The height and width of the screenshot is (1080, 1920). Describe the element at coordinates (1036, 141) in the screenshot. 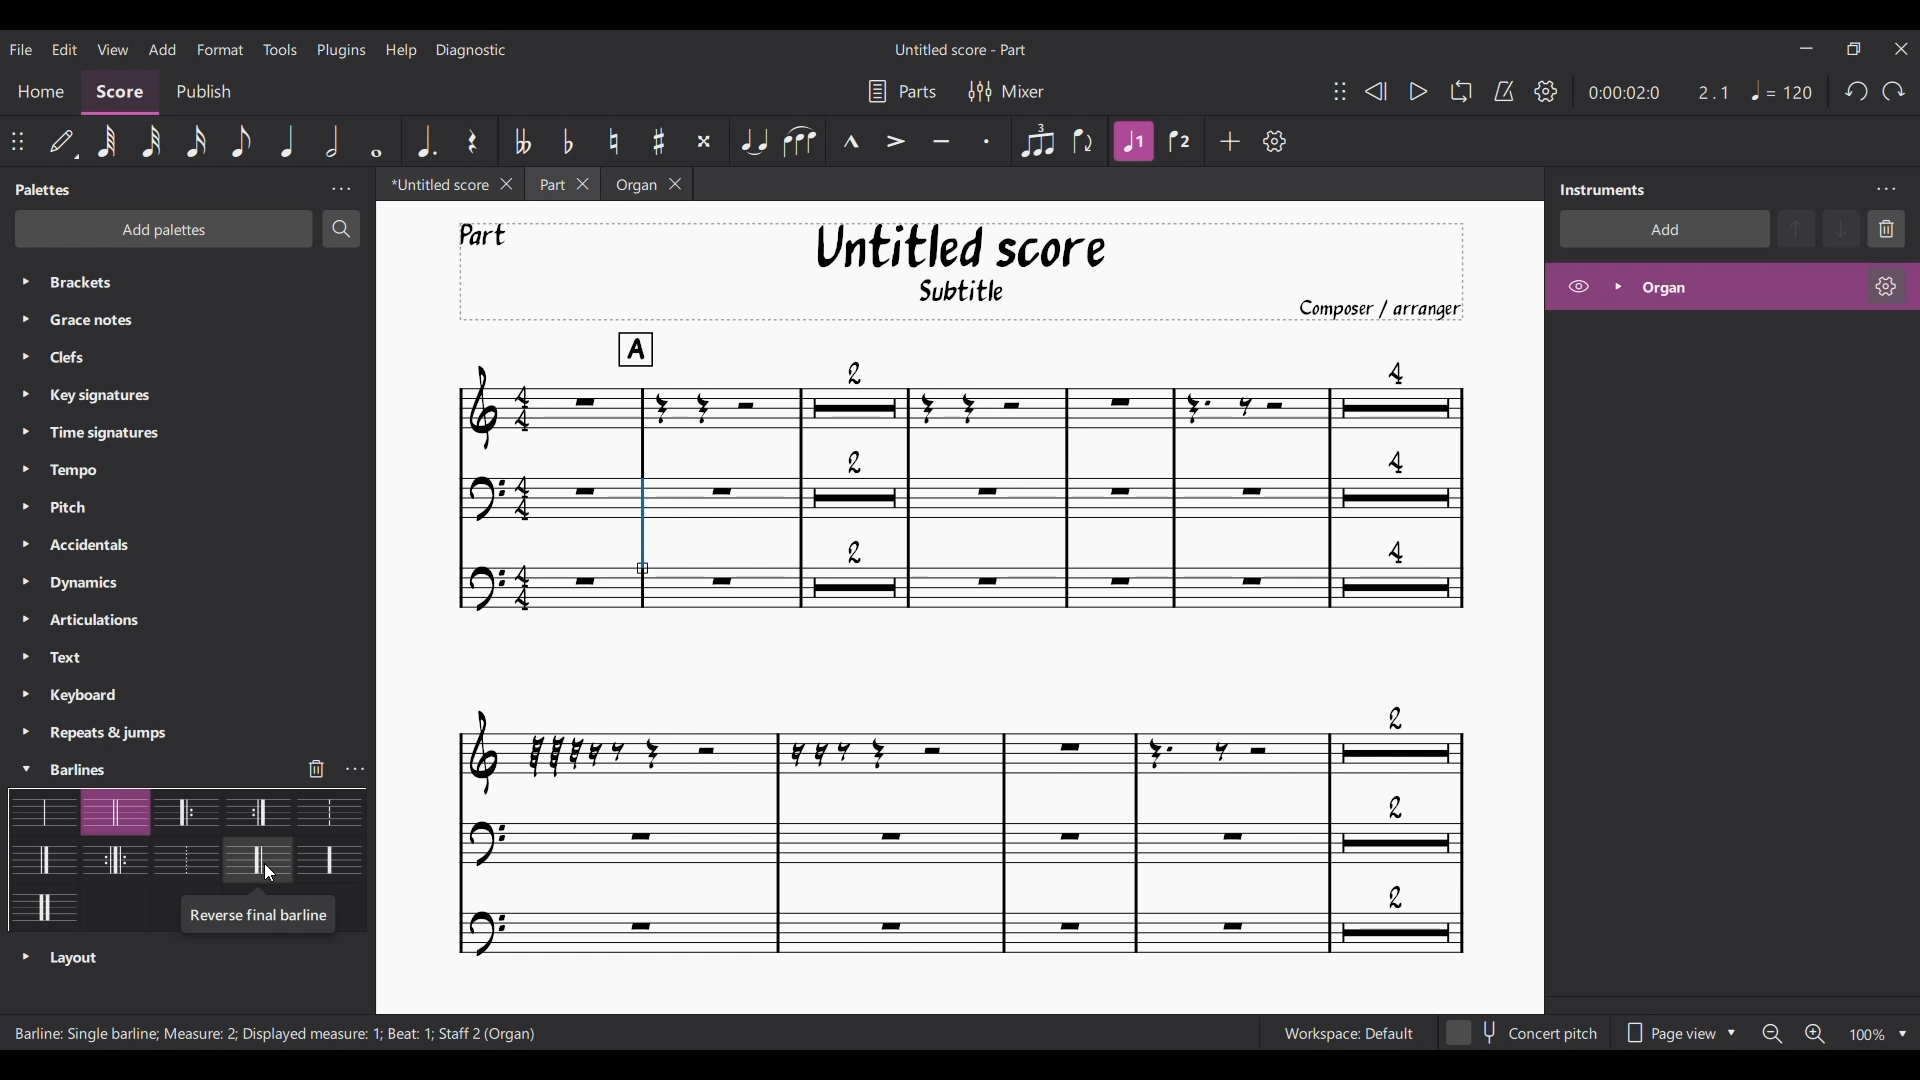

I see `Tuplet` at that location.